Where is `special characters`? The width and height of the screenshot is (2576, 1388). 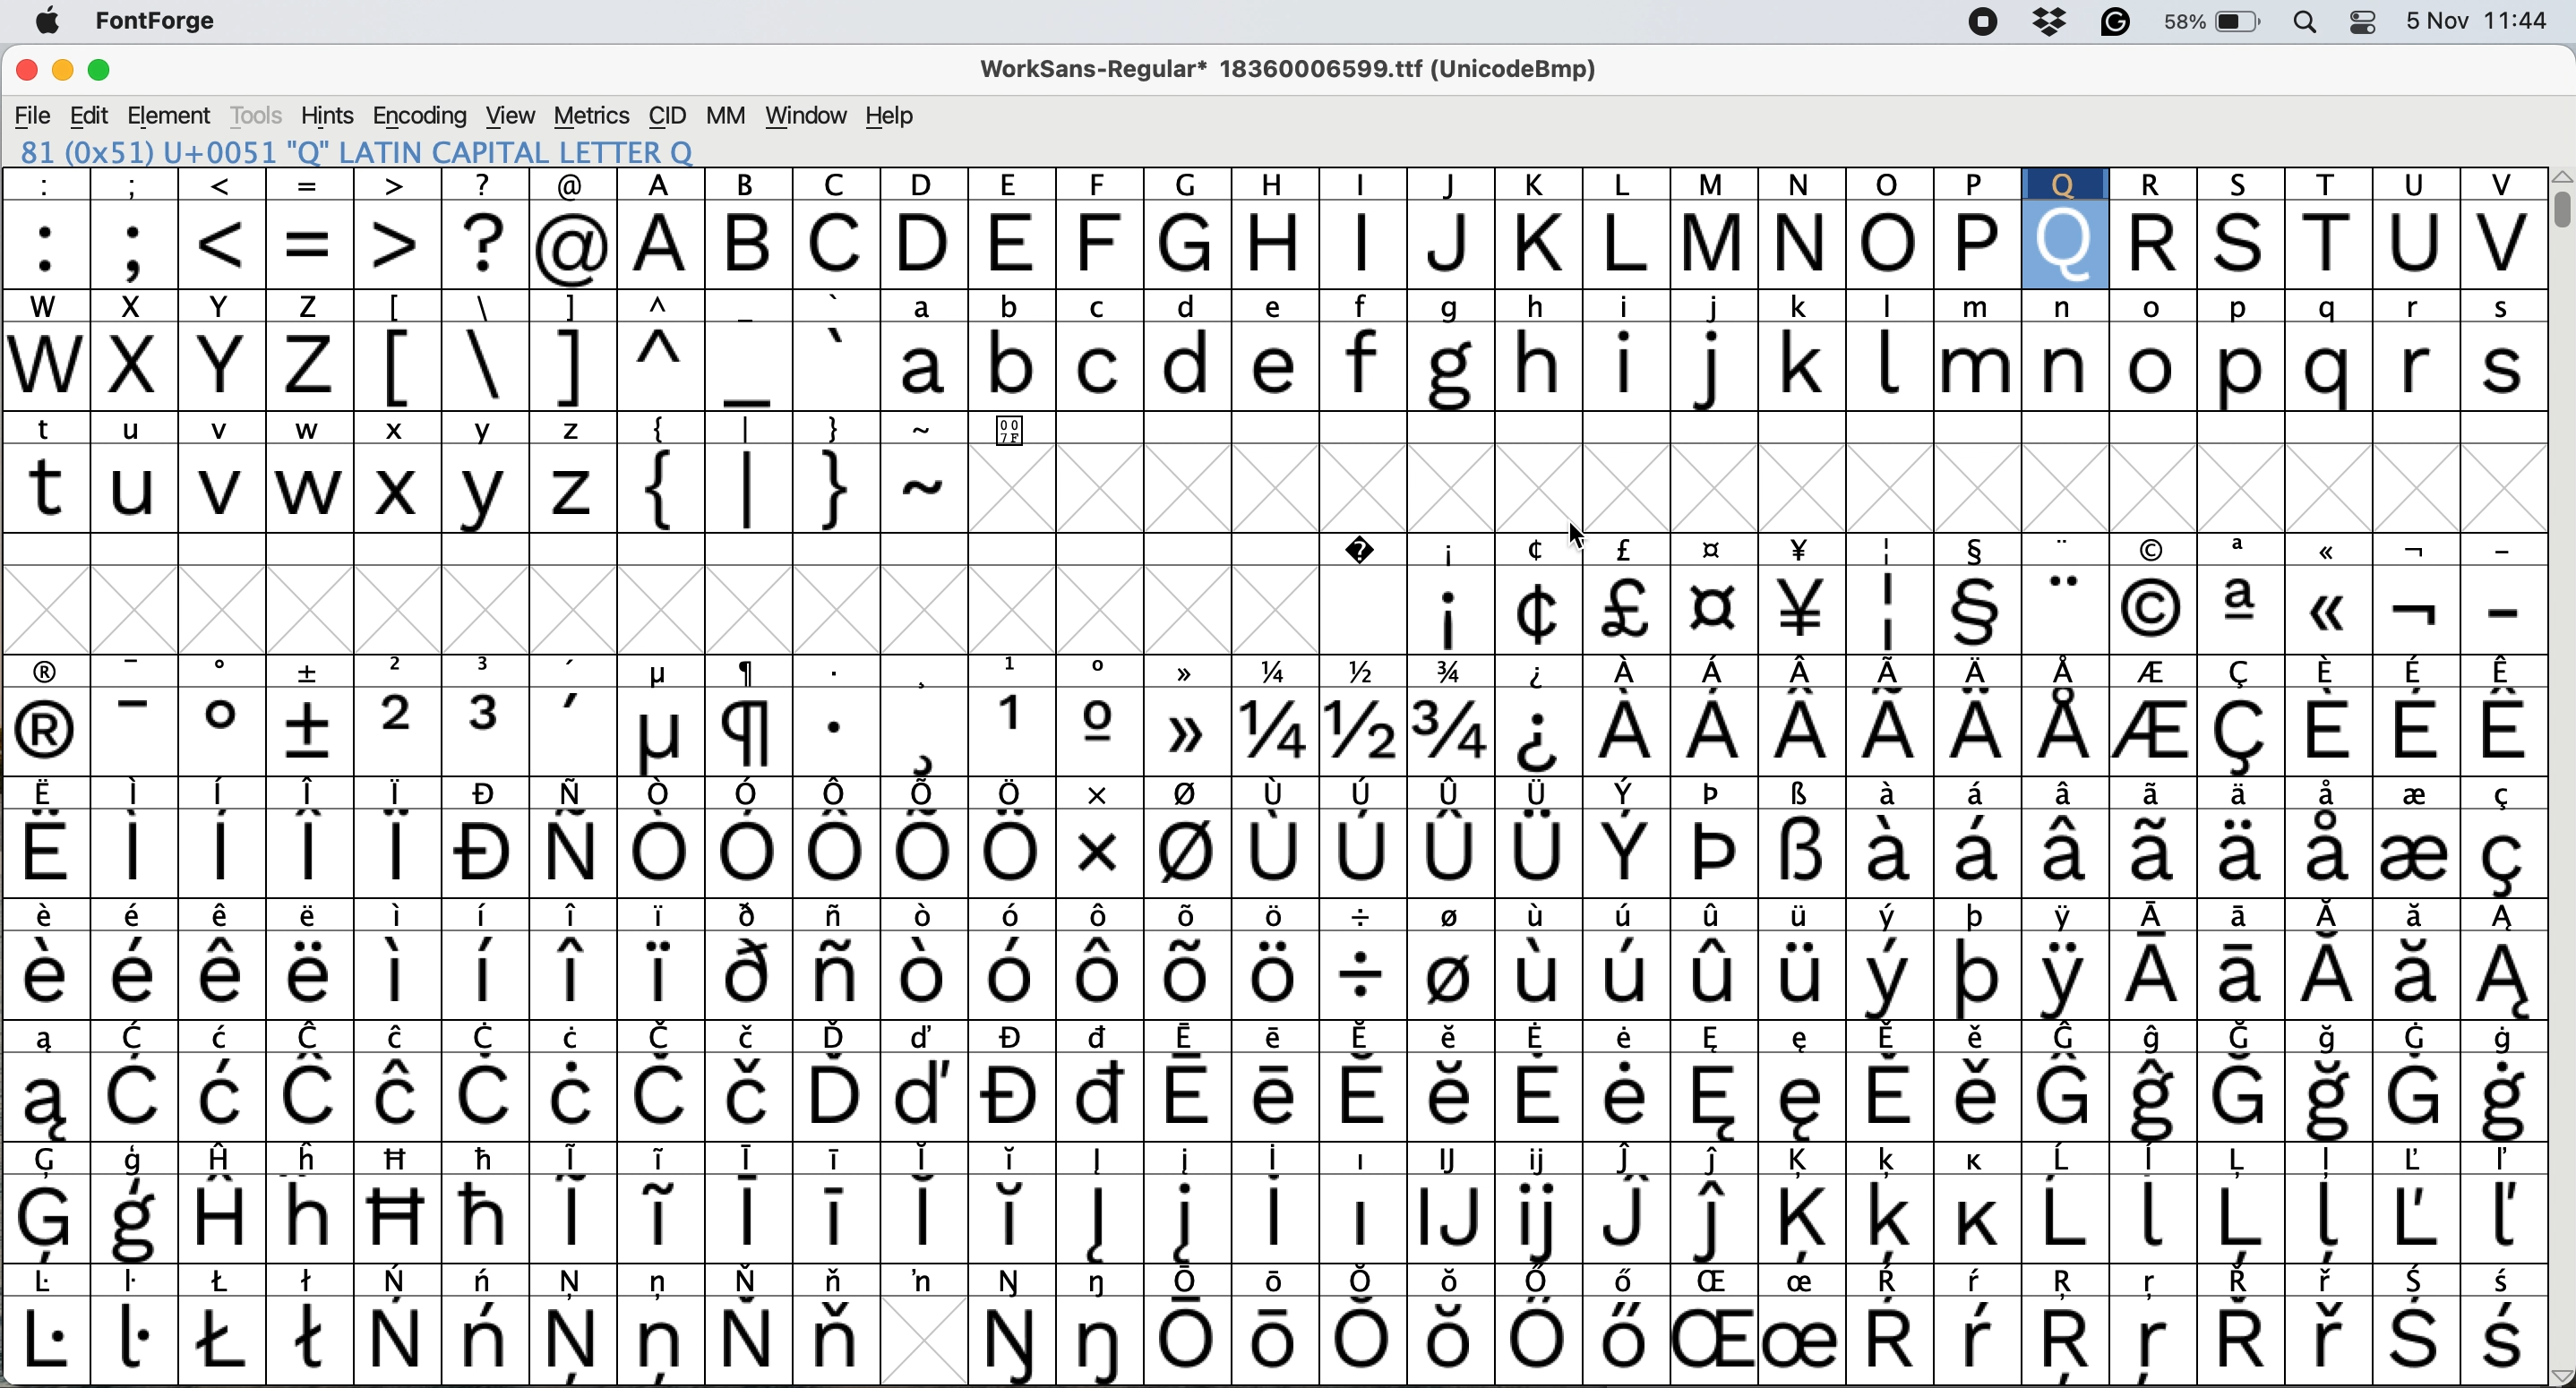
special characters is located at coordinates (324, 248).